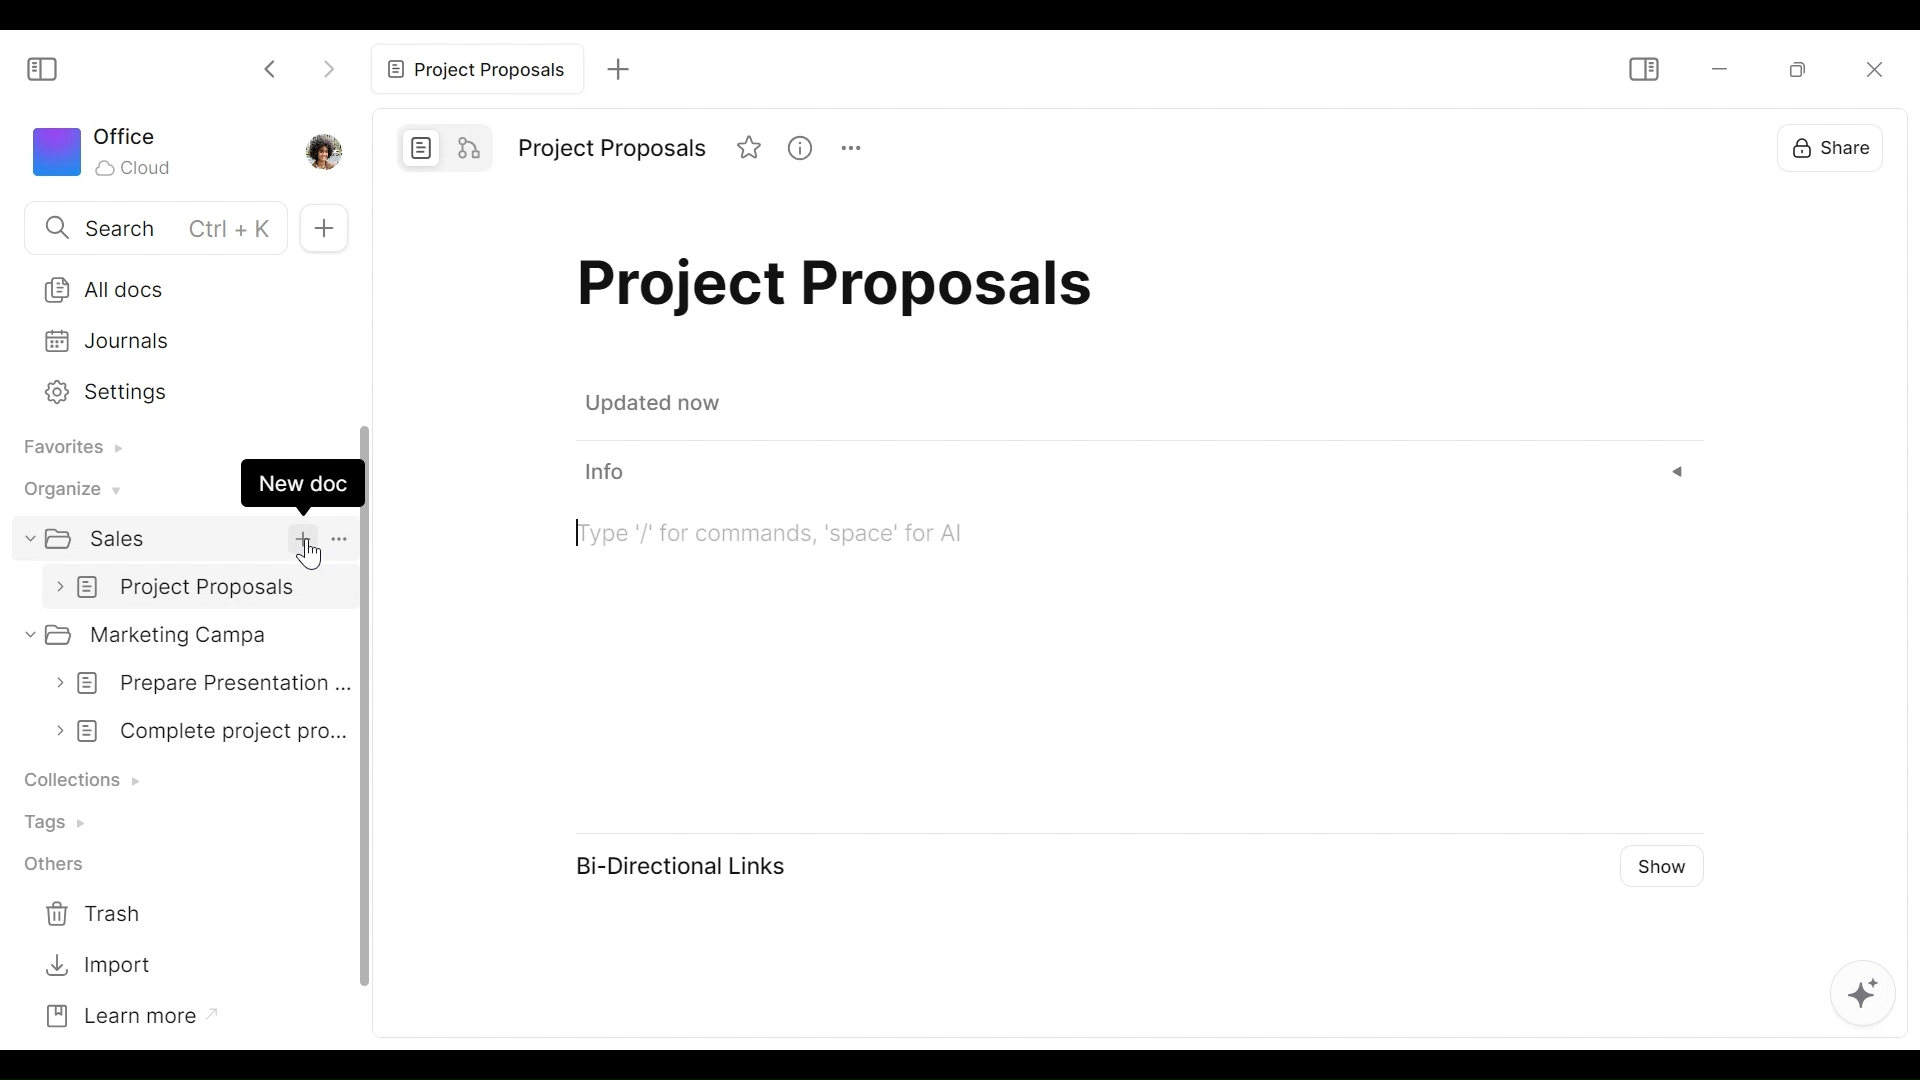  Describe the element at coordinates (1646, 68) in the screenshot. I see `Show/Hide` at that location.